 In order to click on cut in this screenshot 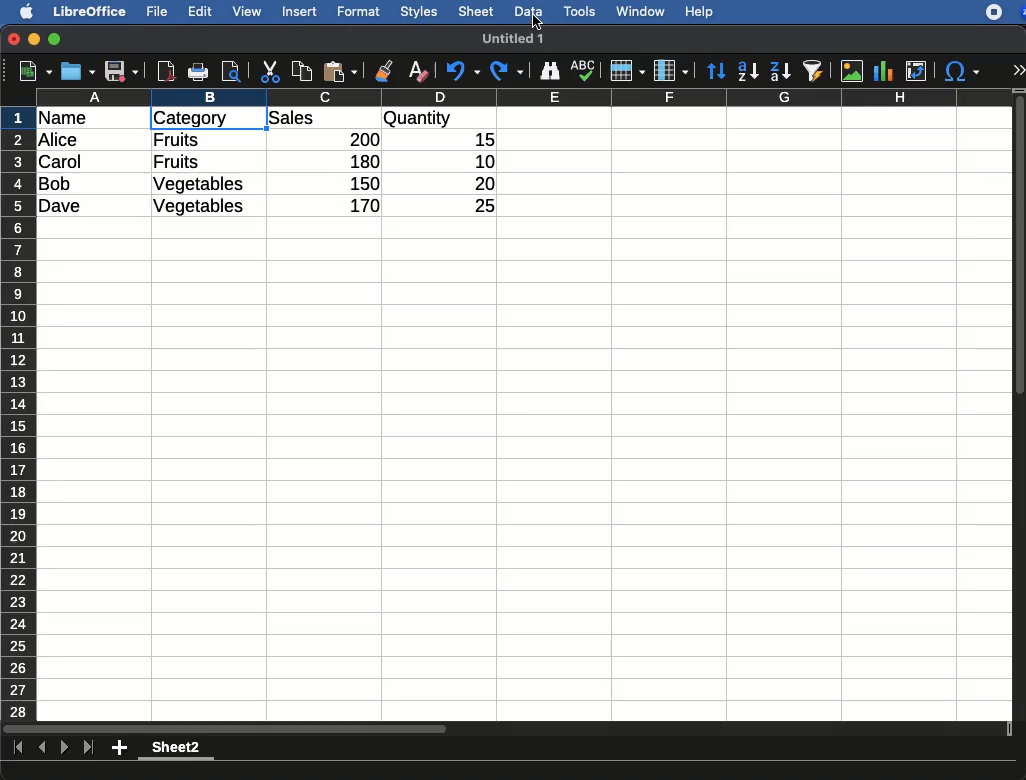, I will do `click(271, 71)`.